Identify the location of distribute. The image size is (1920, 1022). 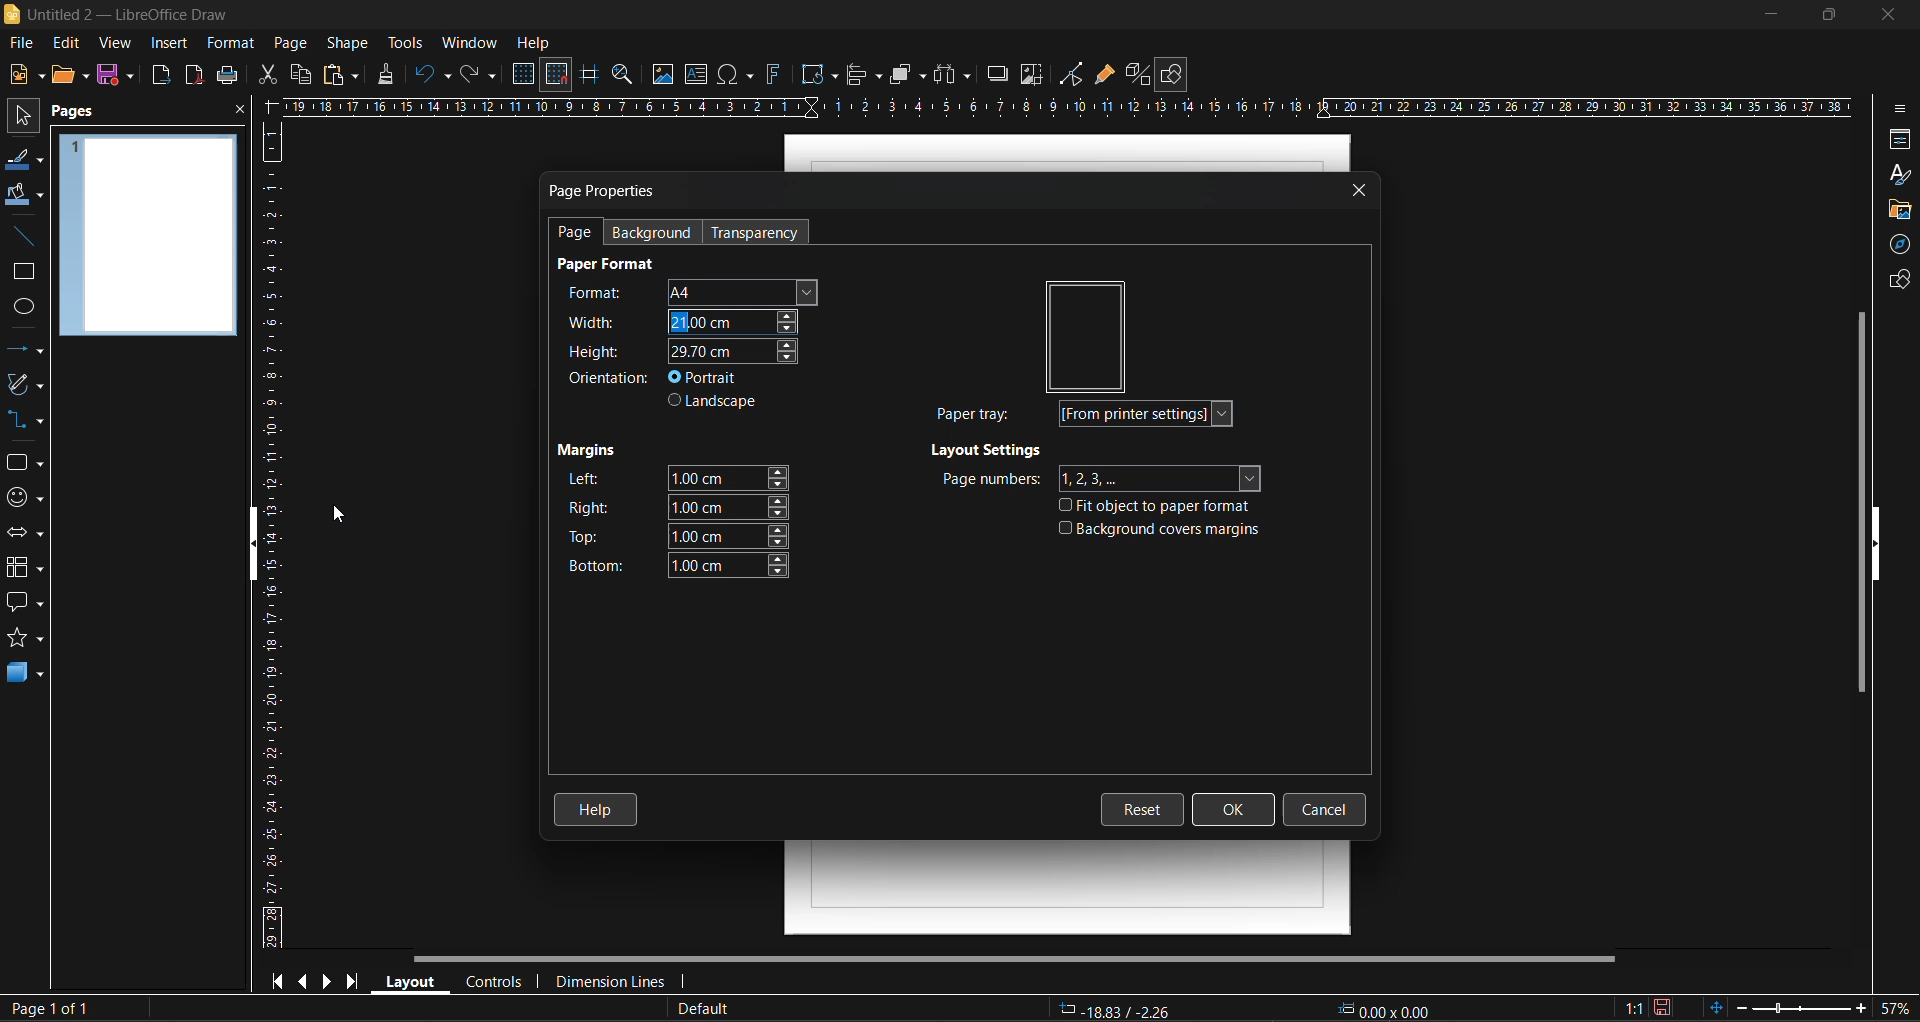
(951, 75).